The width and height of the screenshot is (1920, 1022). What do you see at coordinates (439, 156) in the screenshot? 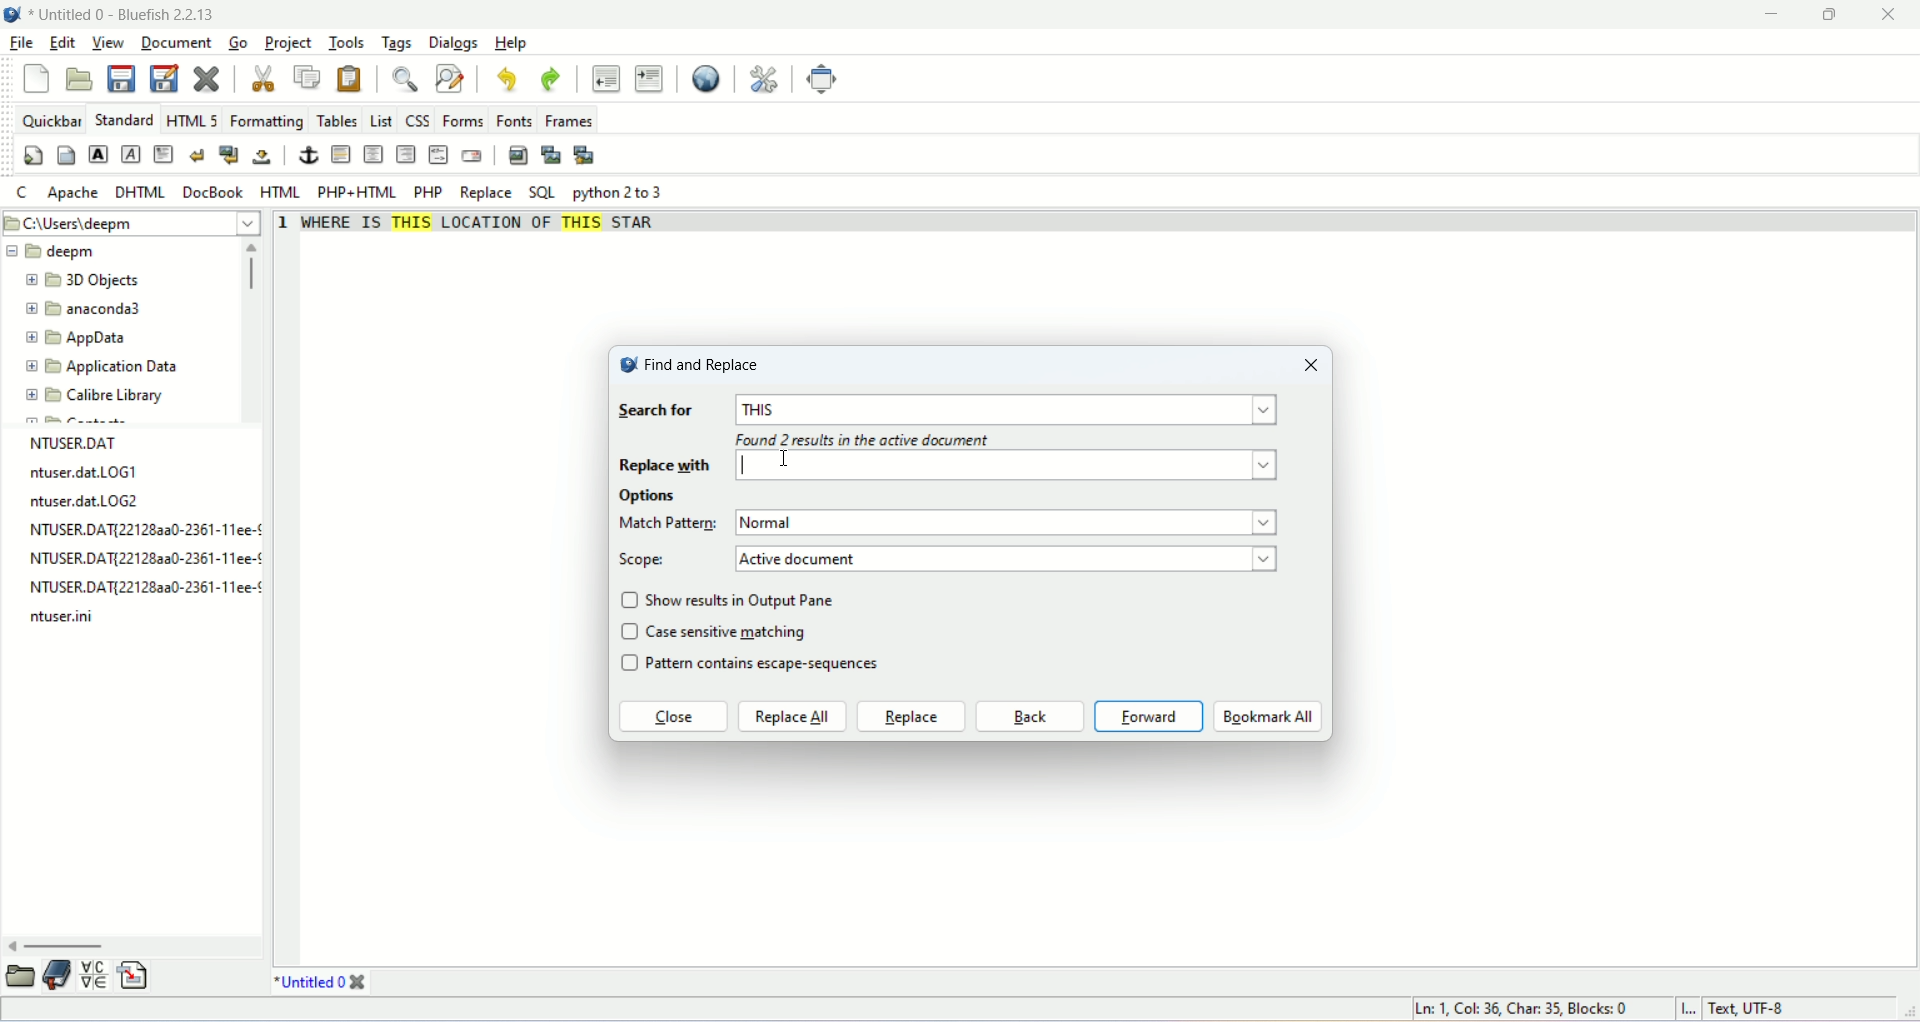
I see `html comment` at bounding box center [439, 156].